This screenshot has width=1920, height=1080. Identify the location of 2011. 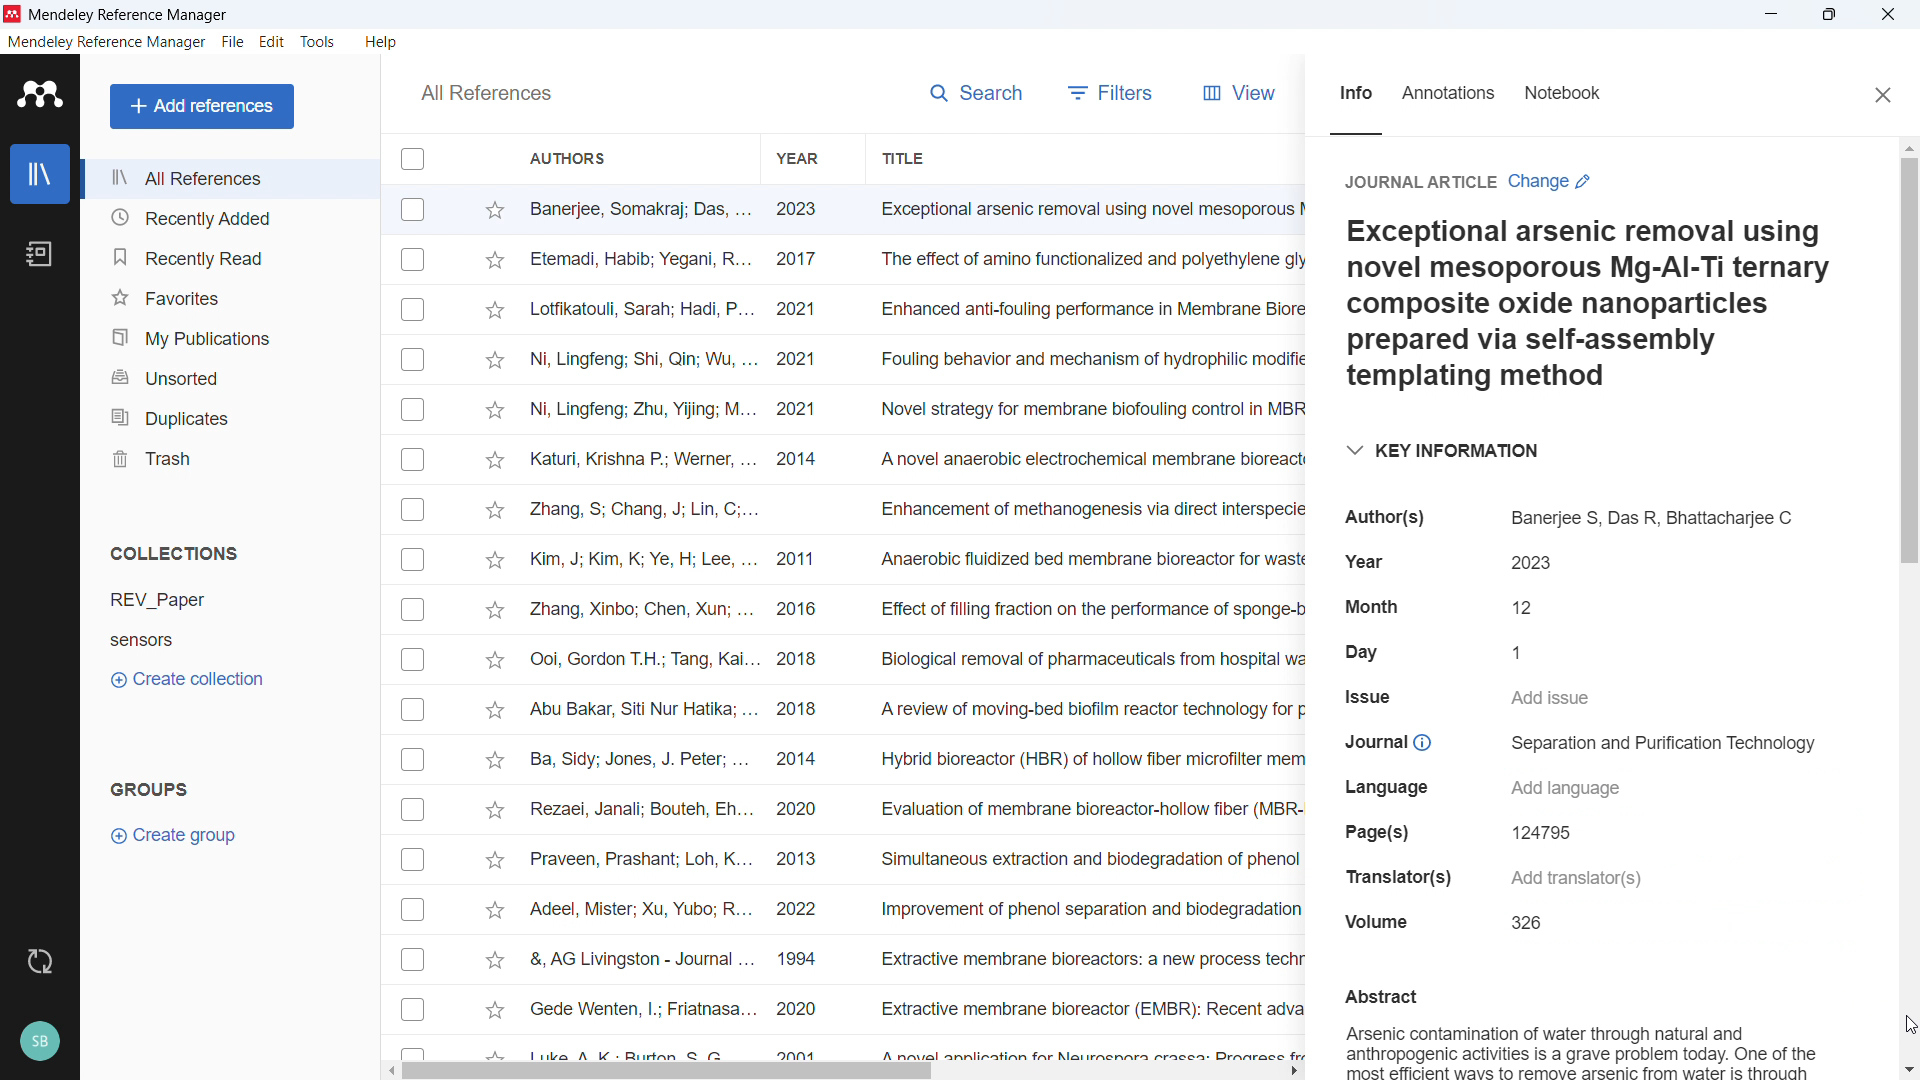
(802, 562).